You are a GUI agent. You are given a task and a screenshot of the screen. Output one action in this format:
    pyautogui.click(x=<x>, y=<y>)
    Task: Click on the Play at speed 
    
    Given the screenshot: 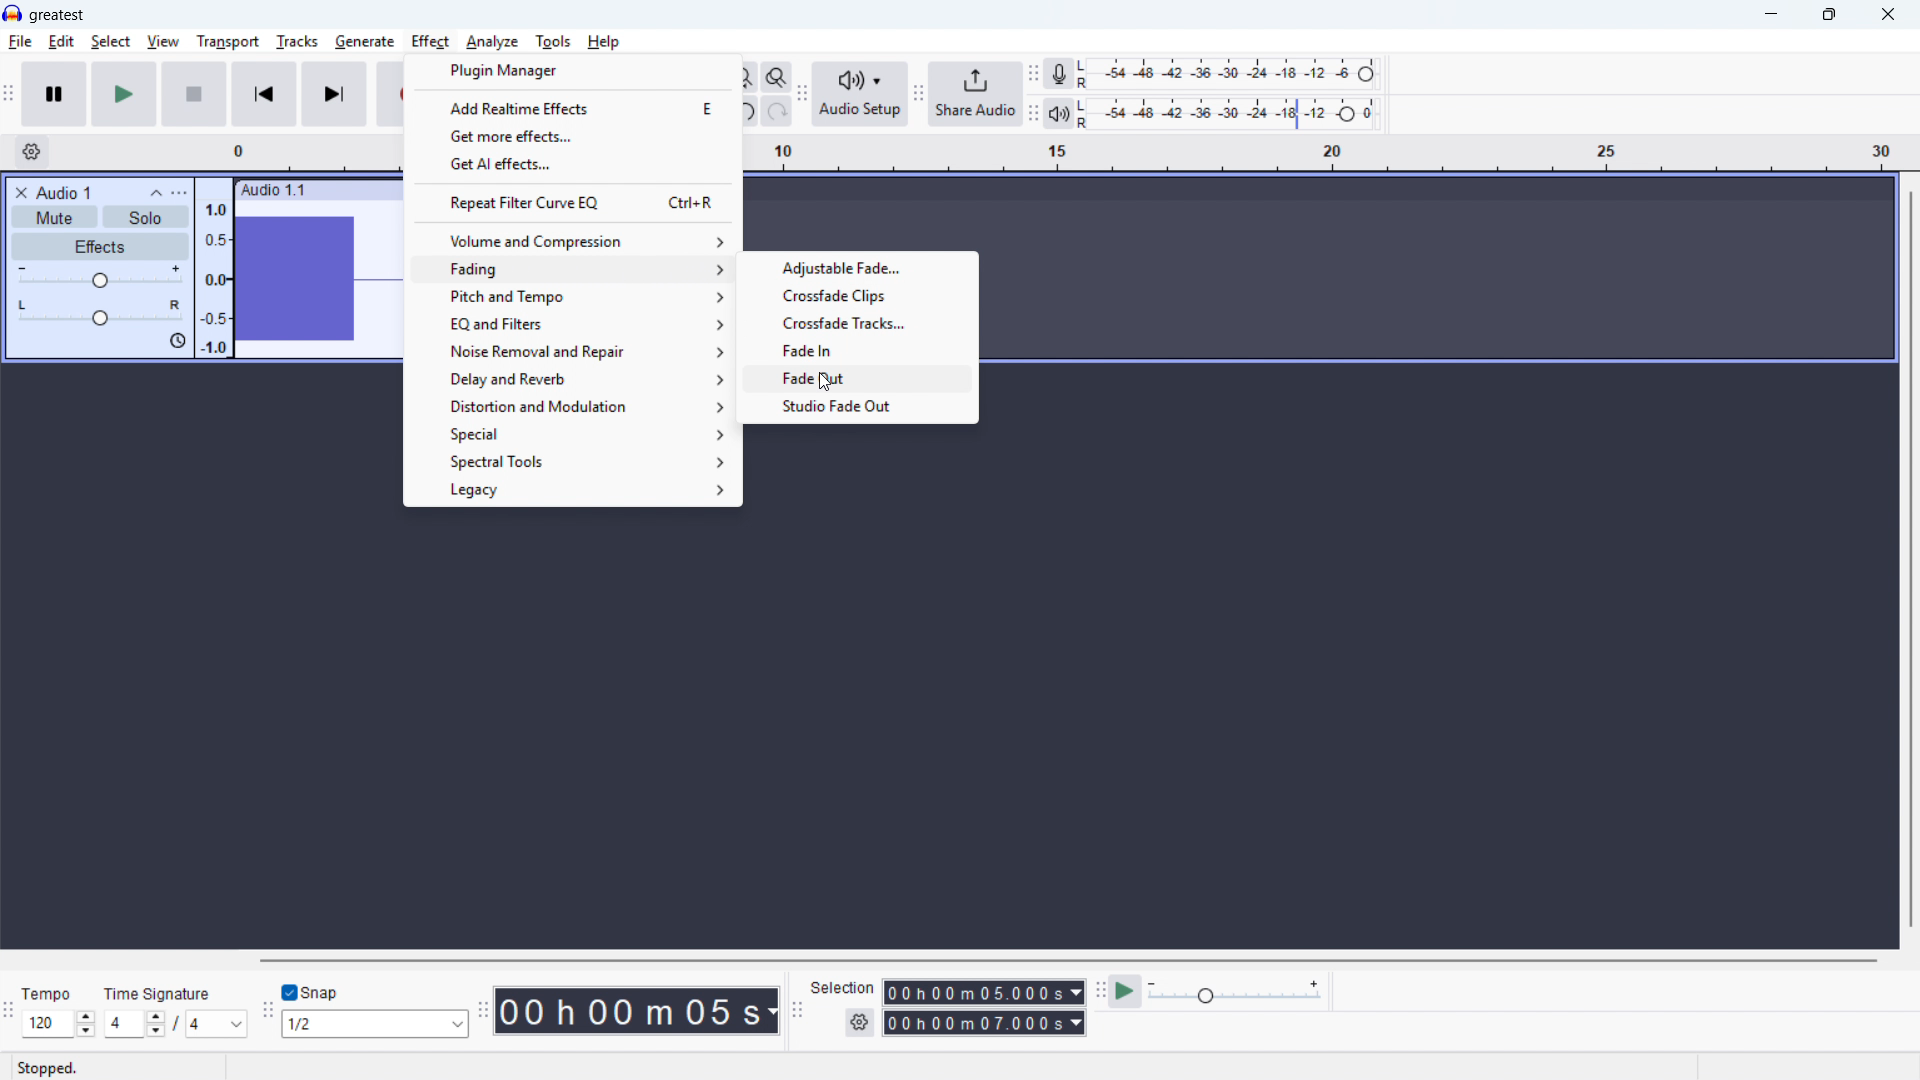 What is the action you would take?
    pyautogui.click(x=1125, y=993)
    